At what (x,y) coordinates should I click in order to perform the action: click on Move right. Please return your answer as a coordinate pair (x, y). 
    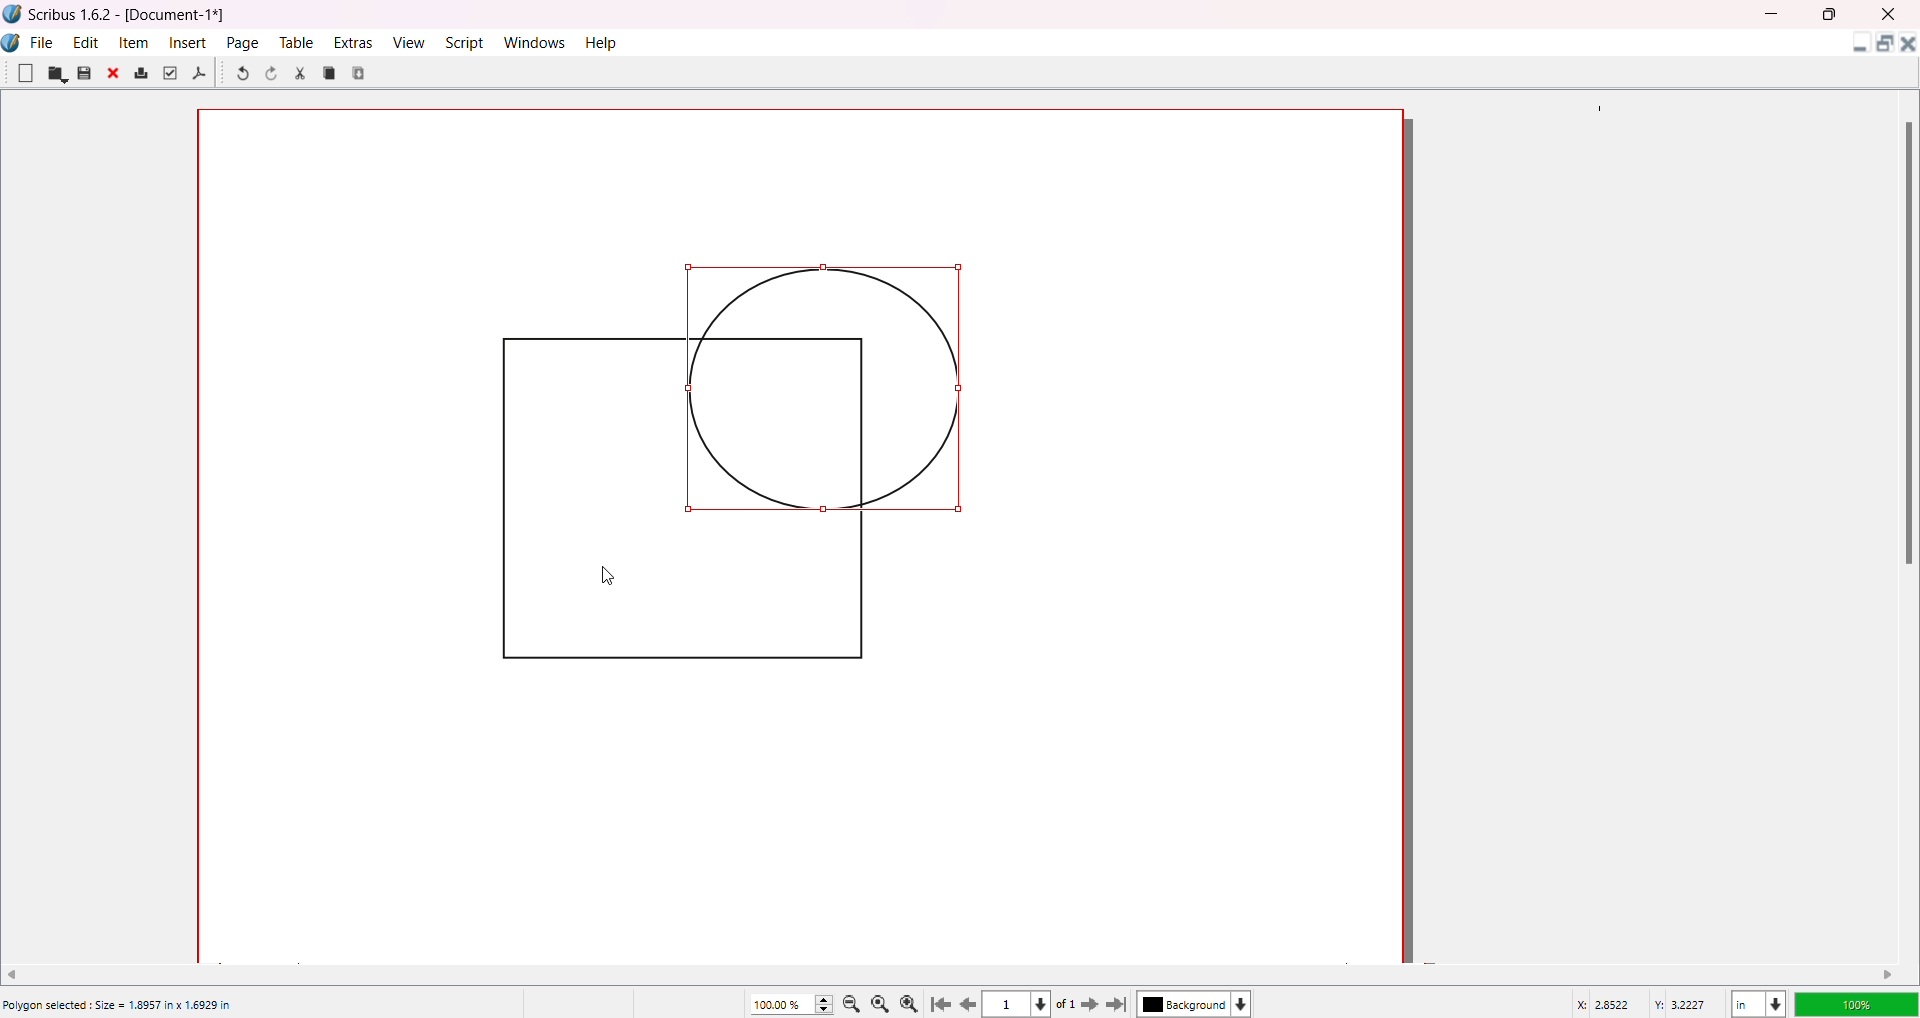
    Looking at the image, I should click on (1889, 974).